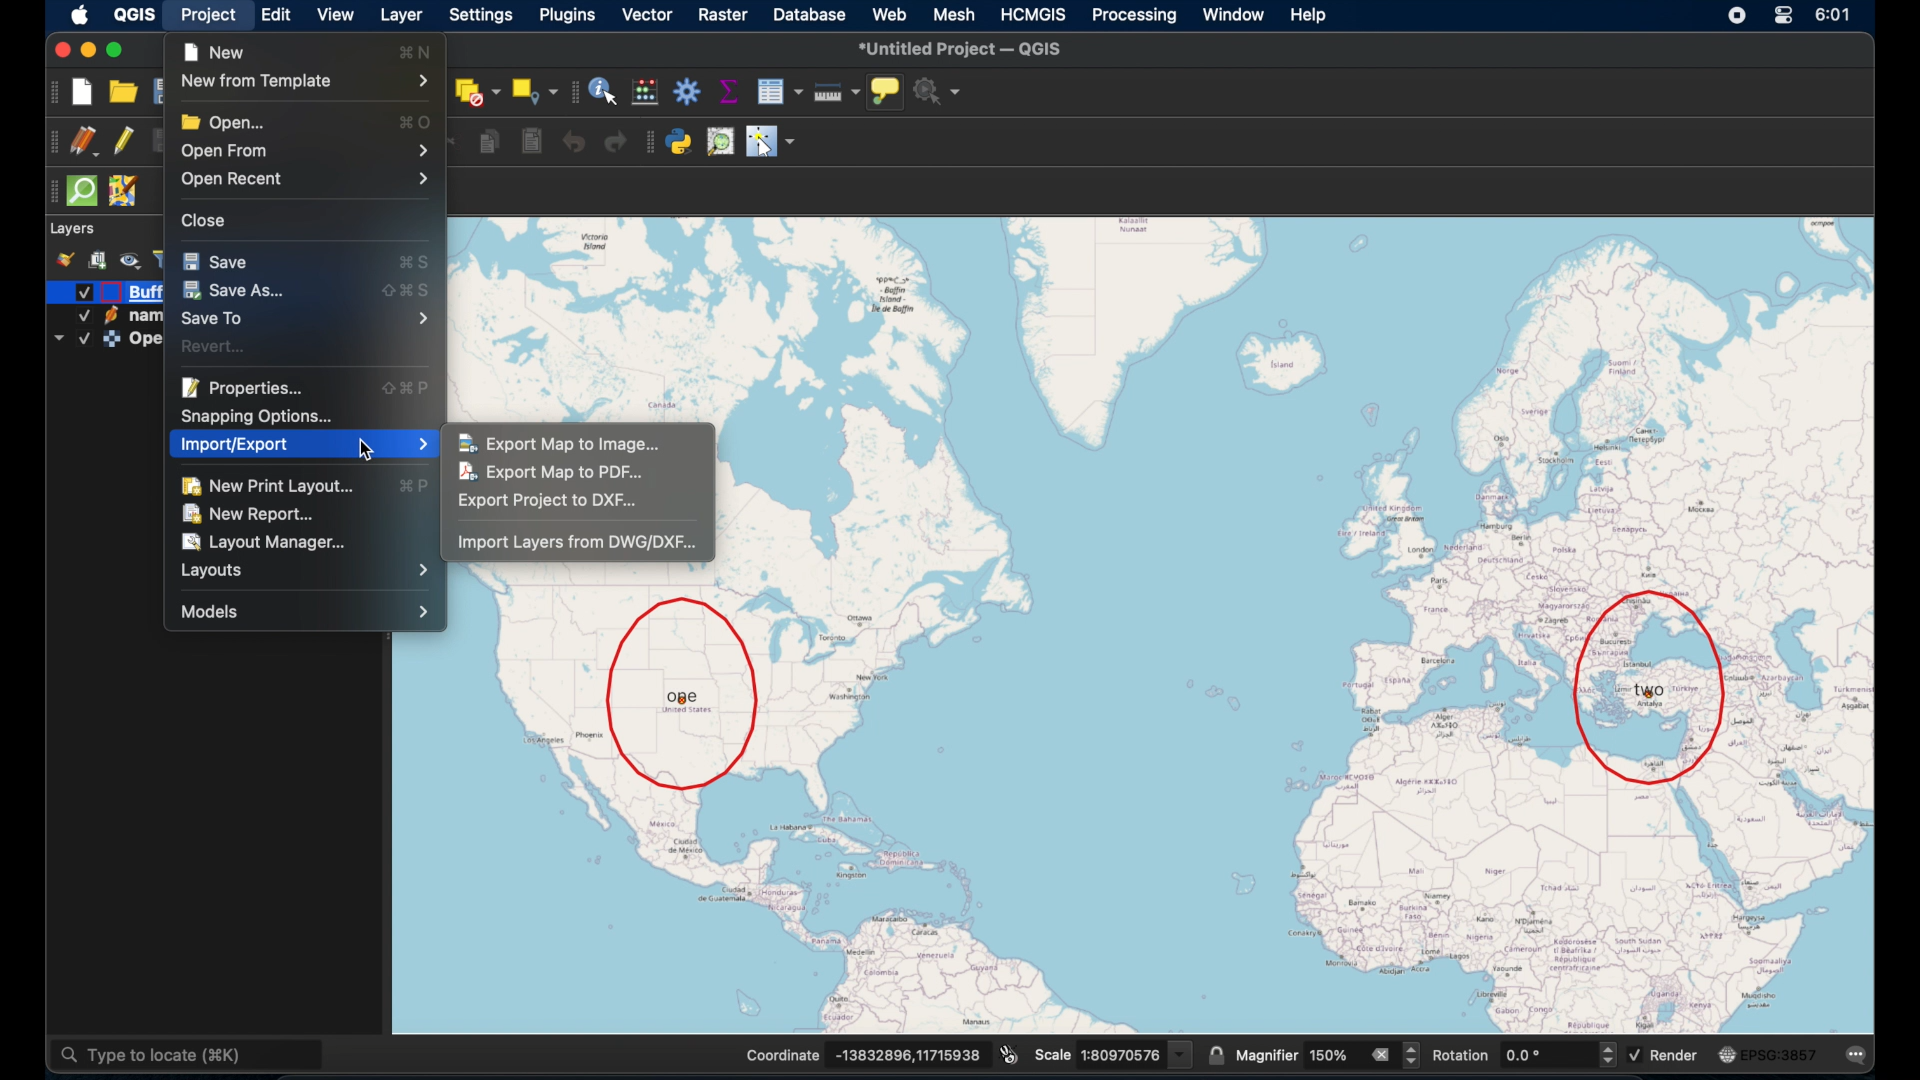 The height and width of the screenshot is (1080, 1920). I want to click on save as, so click(233, 293).